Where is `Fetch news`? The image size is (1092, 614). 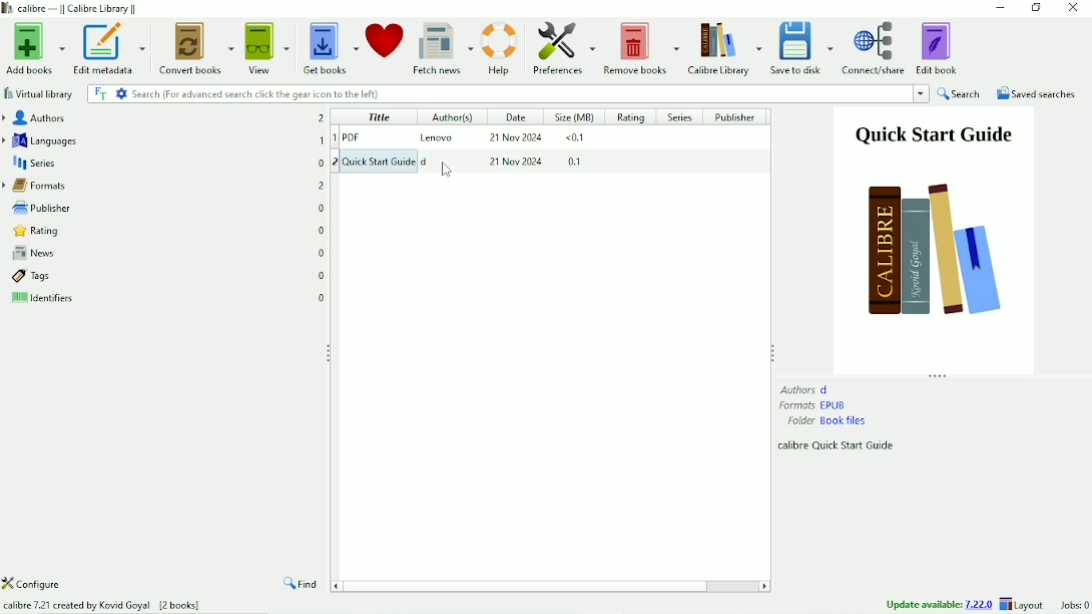
Fetch news is located at coordinates (442, 47).